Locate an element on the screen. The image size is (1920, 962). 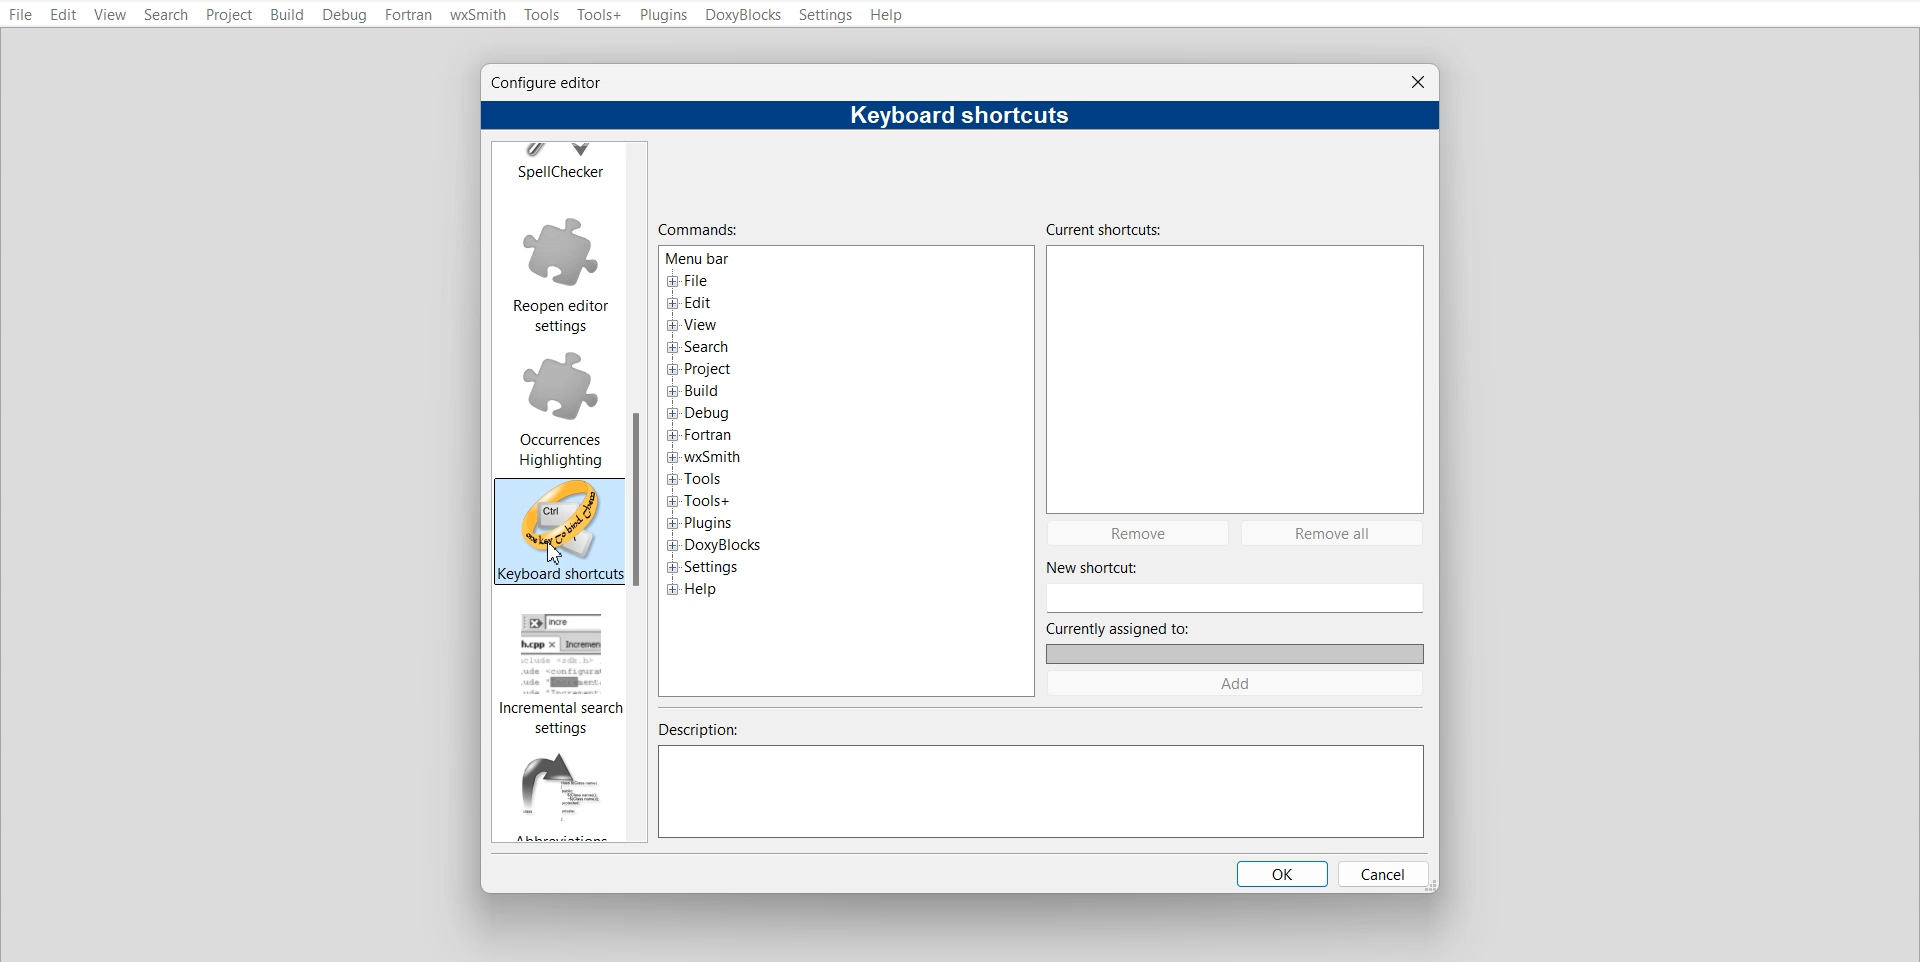
View is located at coordinates (111, 14).